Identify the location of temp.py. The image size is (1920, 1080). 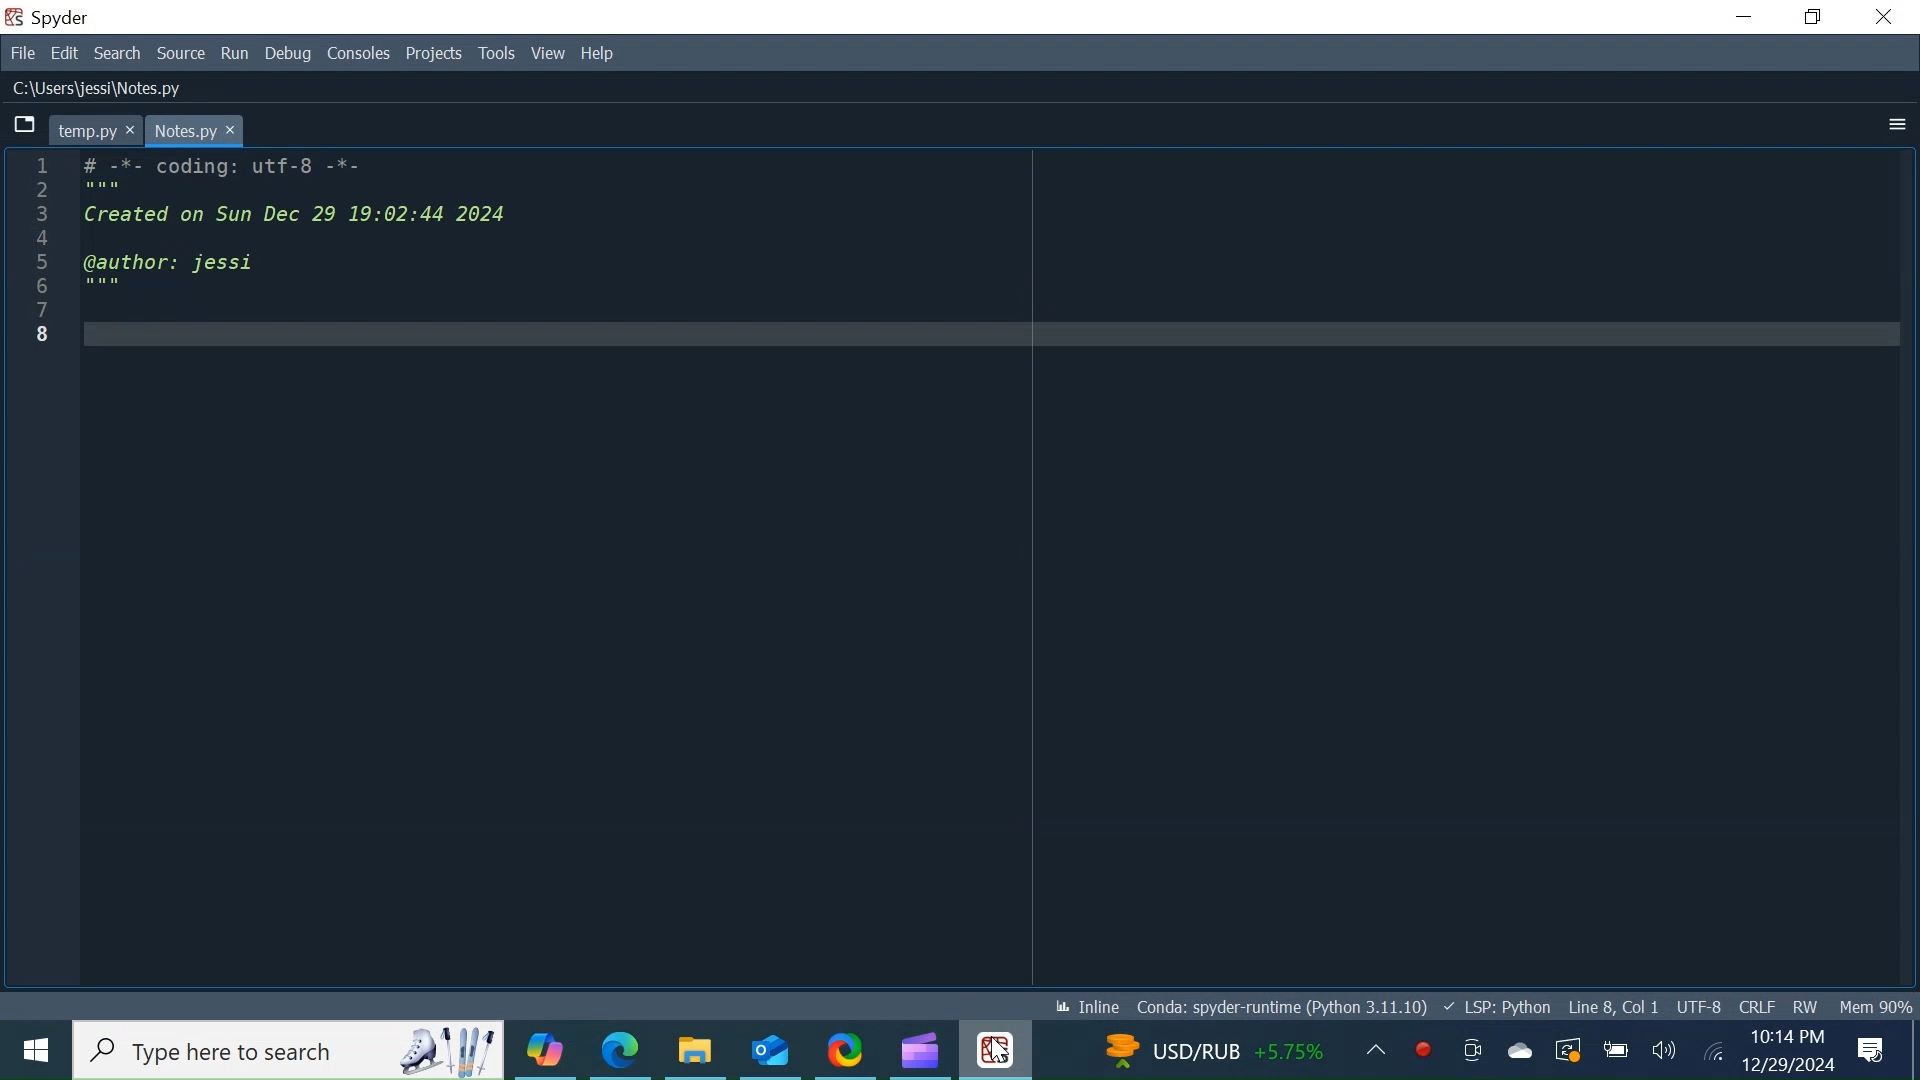
(95, 130).